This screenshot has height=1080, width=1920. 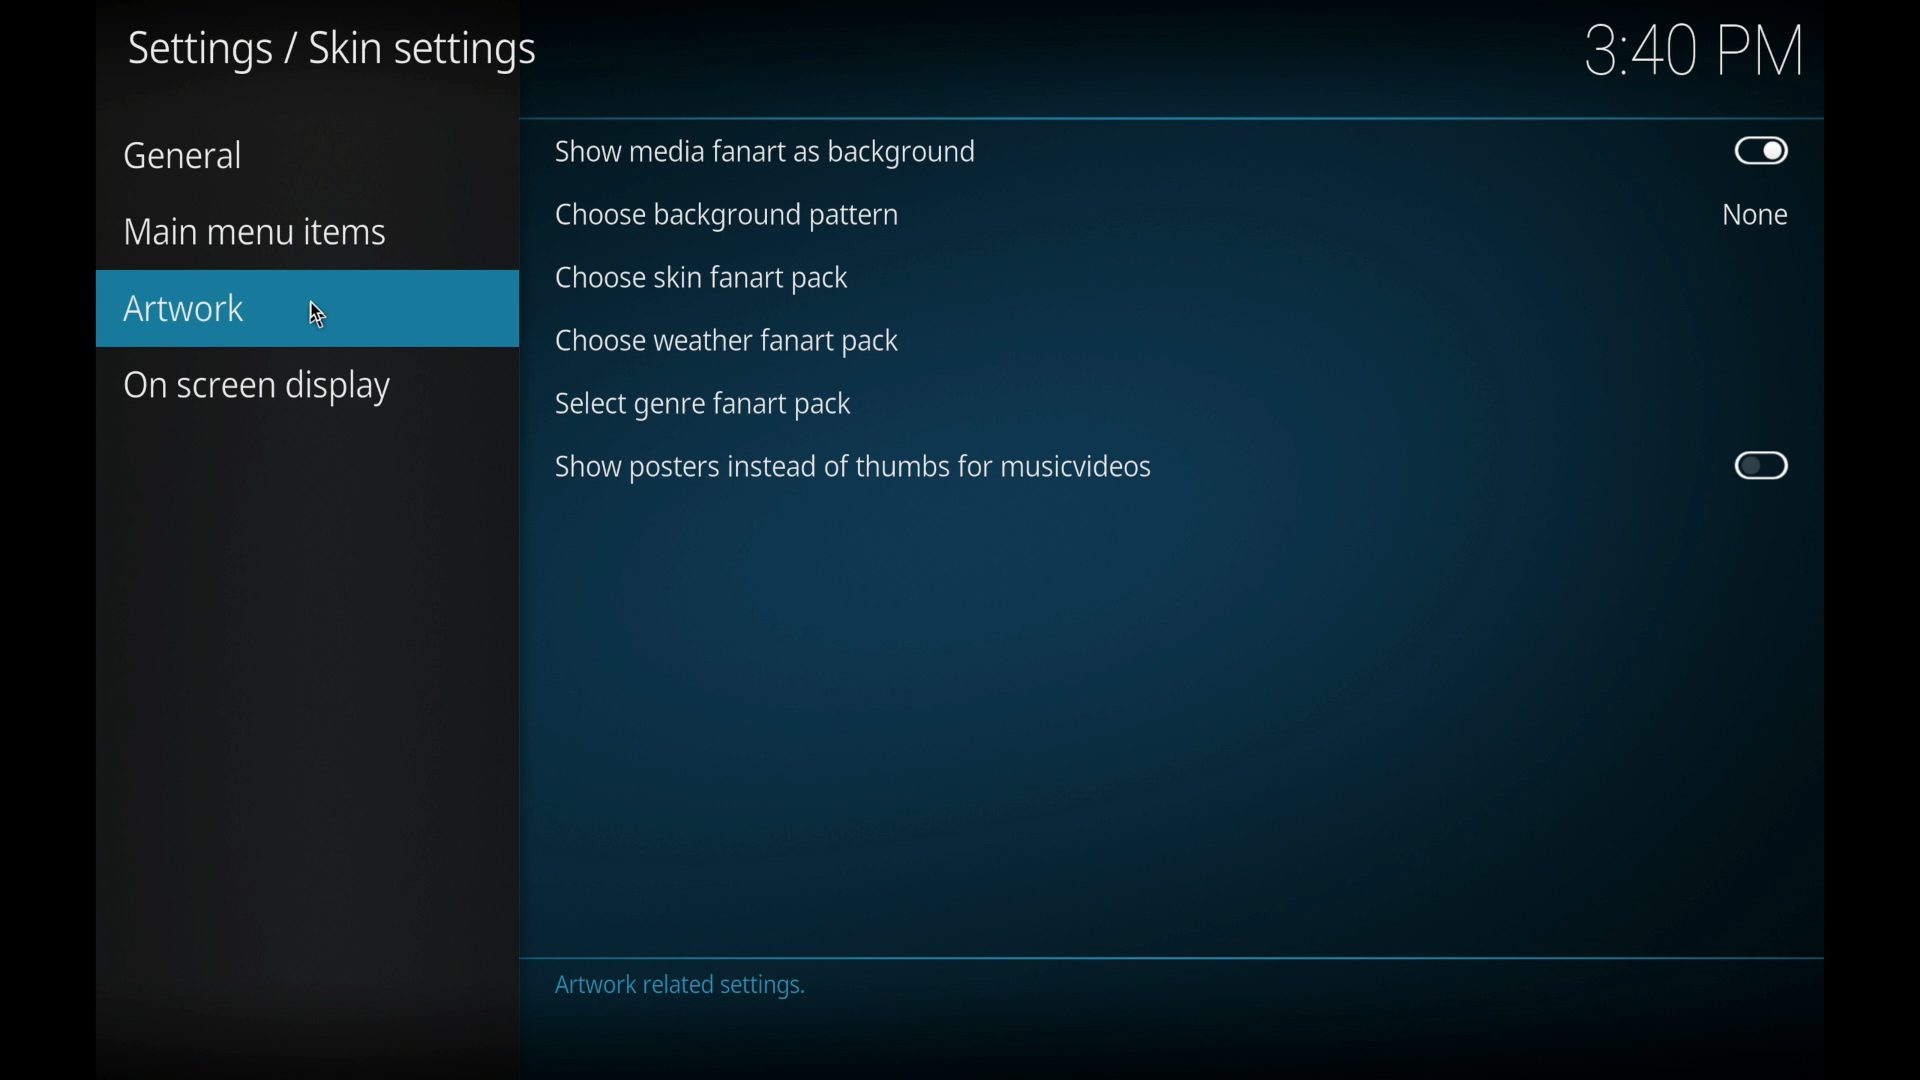 What do you see at coordinates (726, 340) in the screenshot?
I see `choose weather` at bounding box center [726, 340].